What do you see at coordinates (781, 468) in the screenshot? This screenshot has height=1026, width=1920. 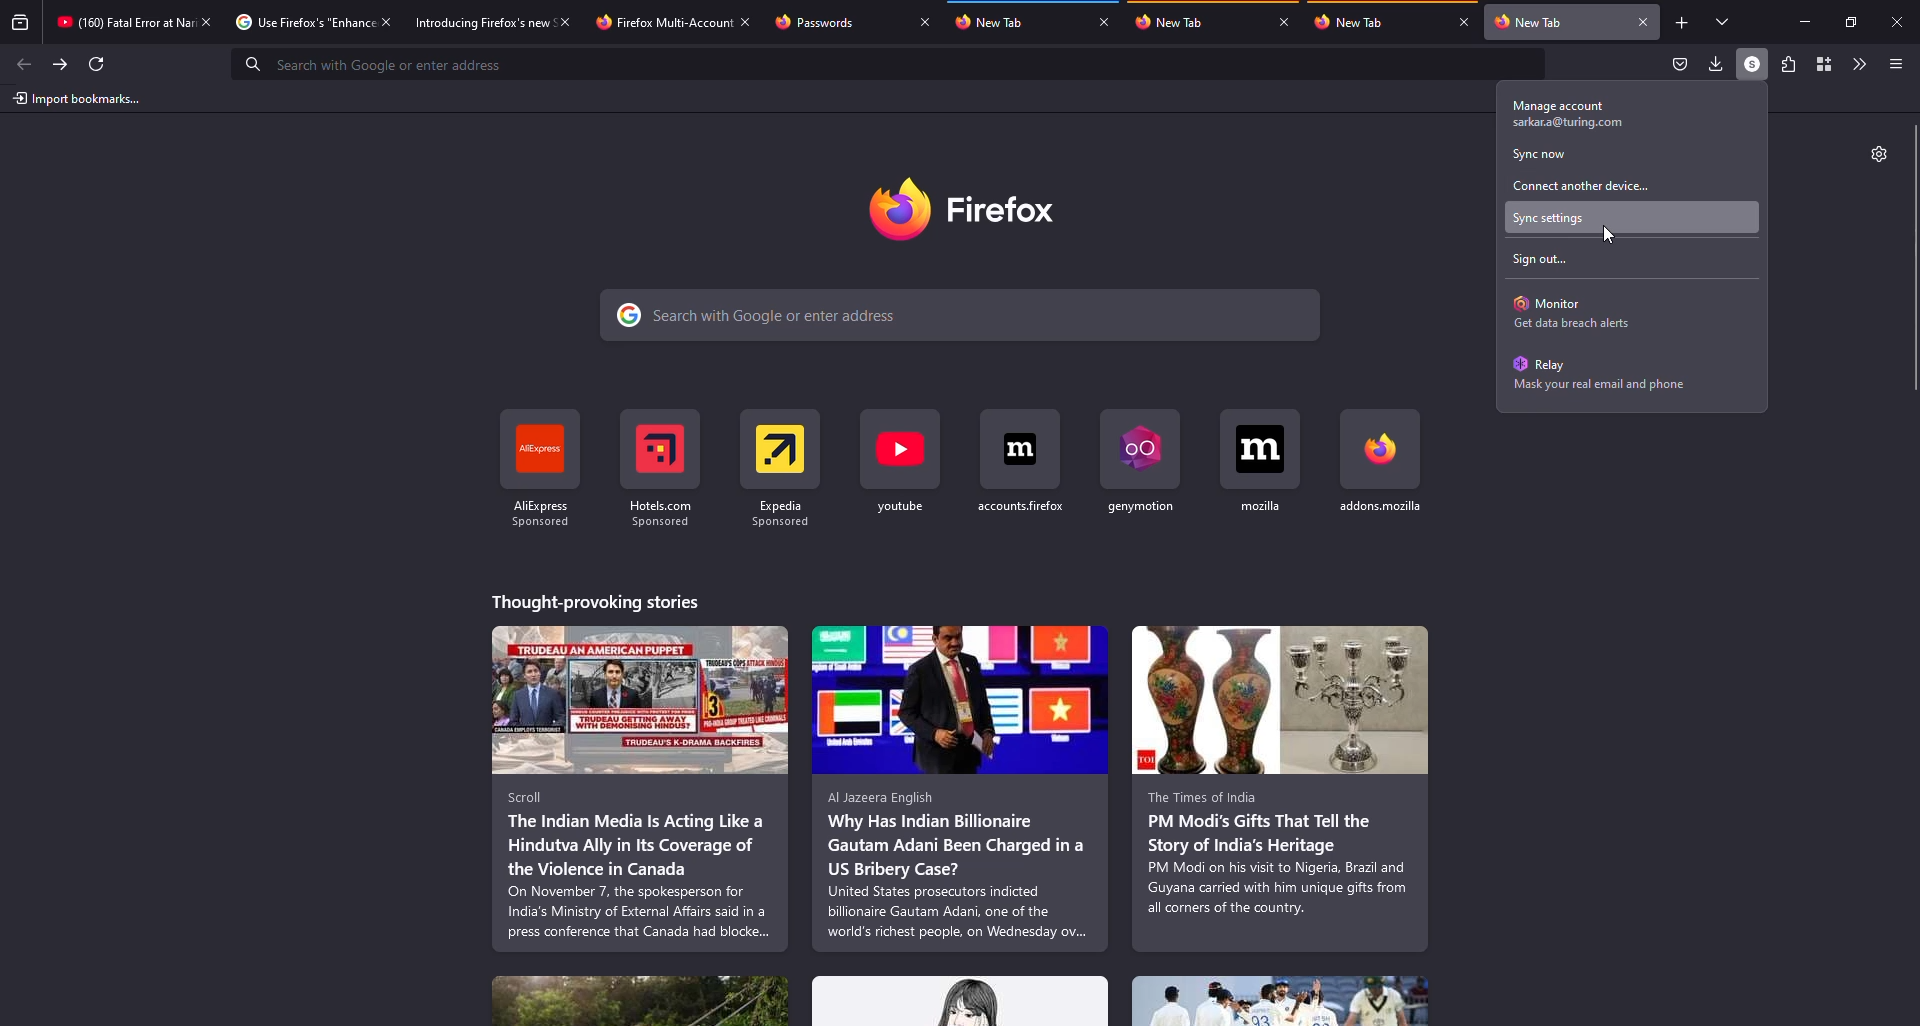 I see `shortcut` at bounding box center [781, 468].